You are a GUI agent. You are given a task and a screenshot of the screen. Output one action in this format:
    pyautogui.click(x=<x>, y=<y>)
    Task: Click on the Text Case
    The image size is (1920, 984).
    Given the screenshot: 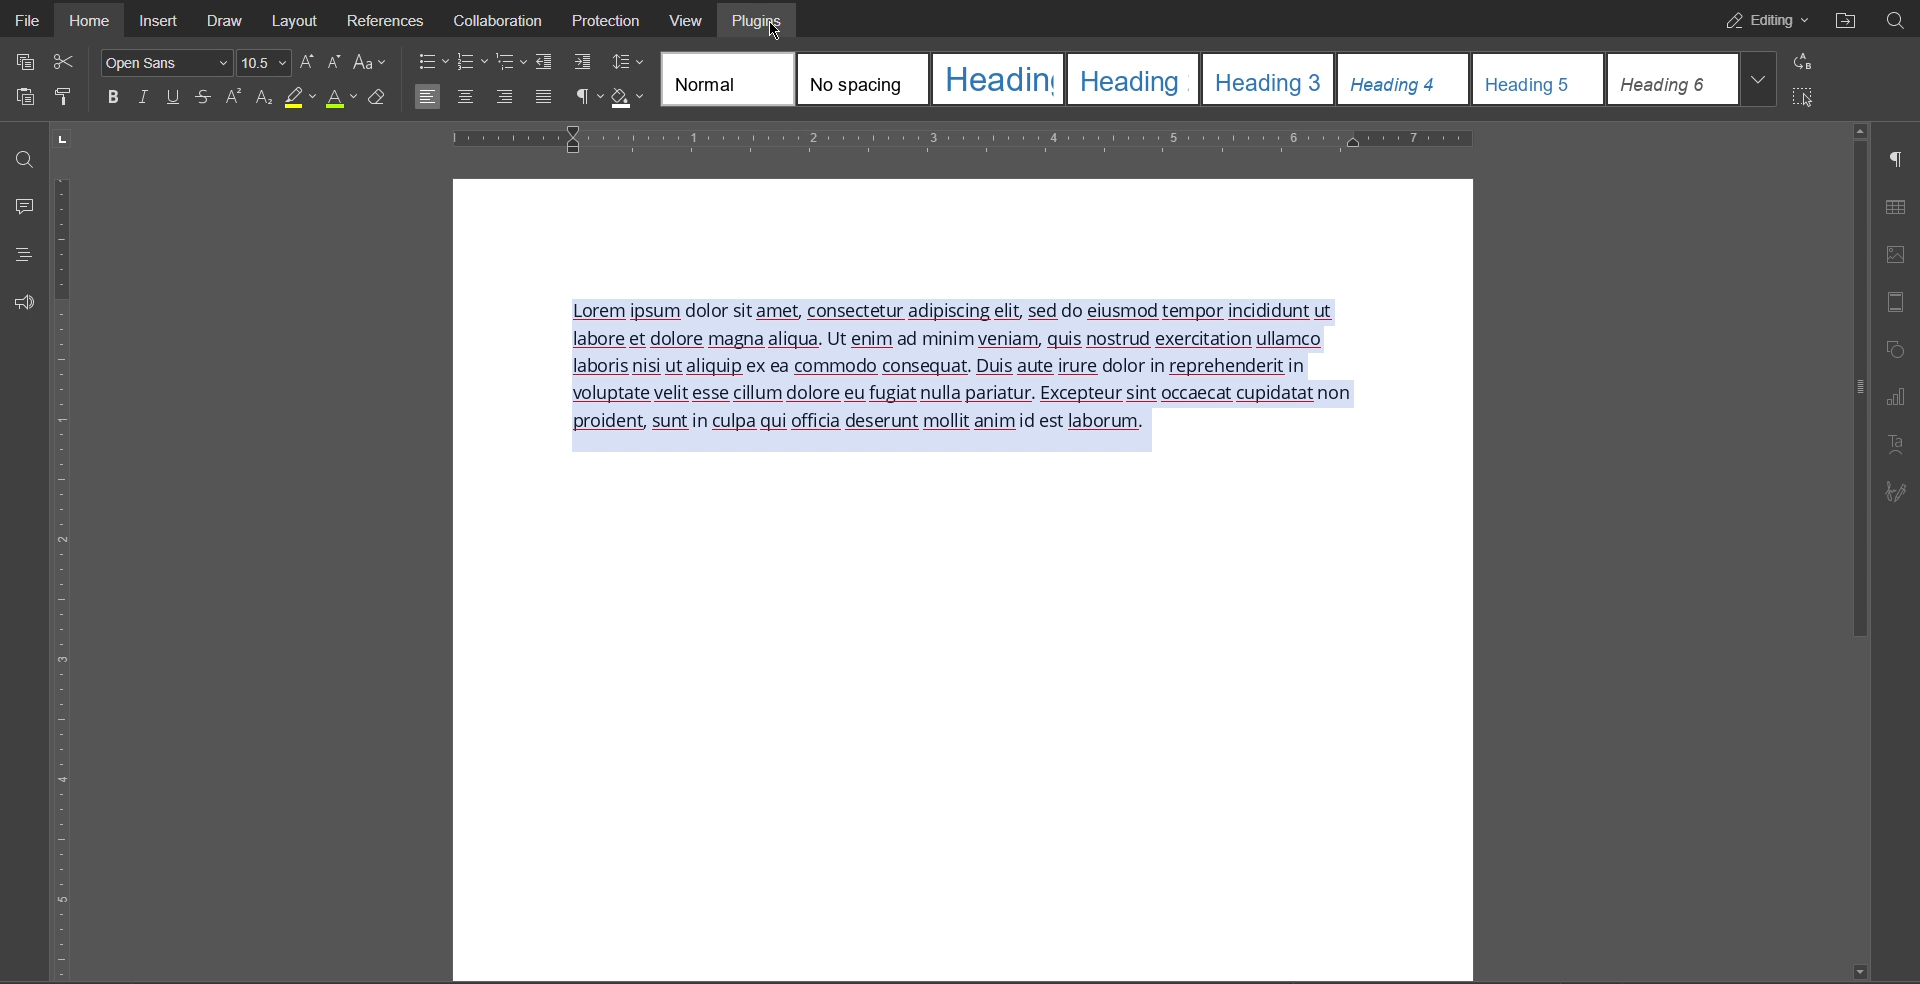 What is the action you would take?
    pyautogui.click(x=368, y=62)
    